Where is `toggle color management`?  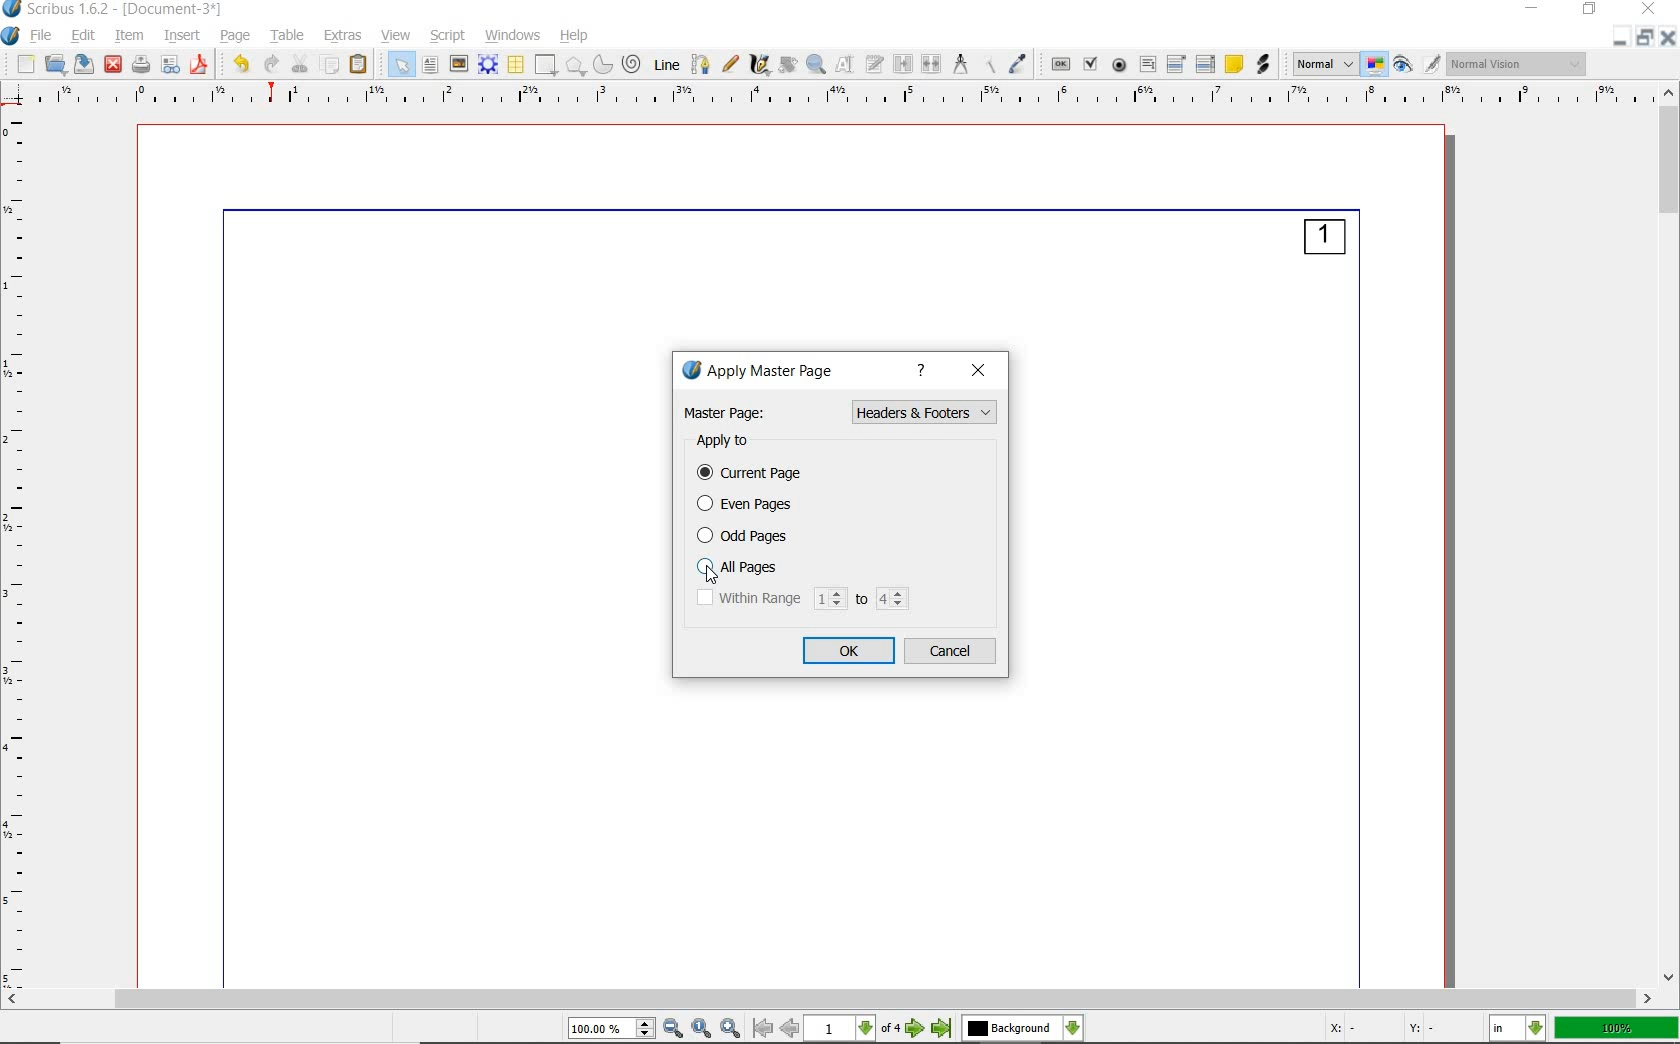
toggle color management is located at coordinates (1377, 64).